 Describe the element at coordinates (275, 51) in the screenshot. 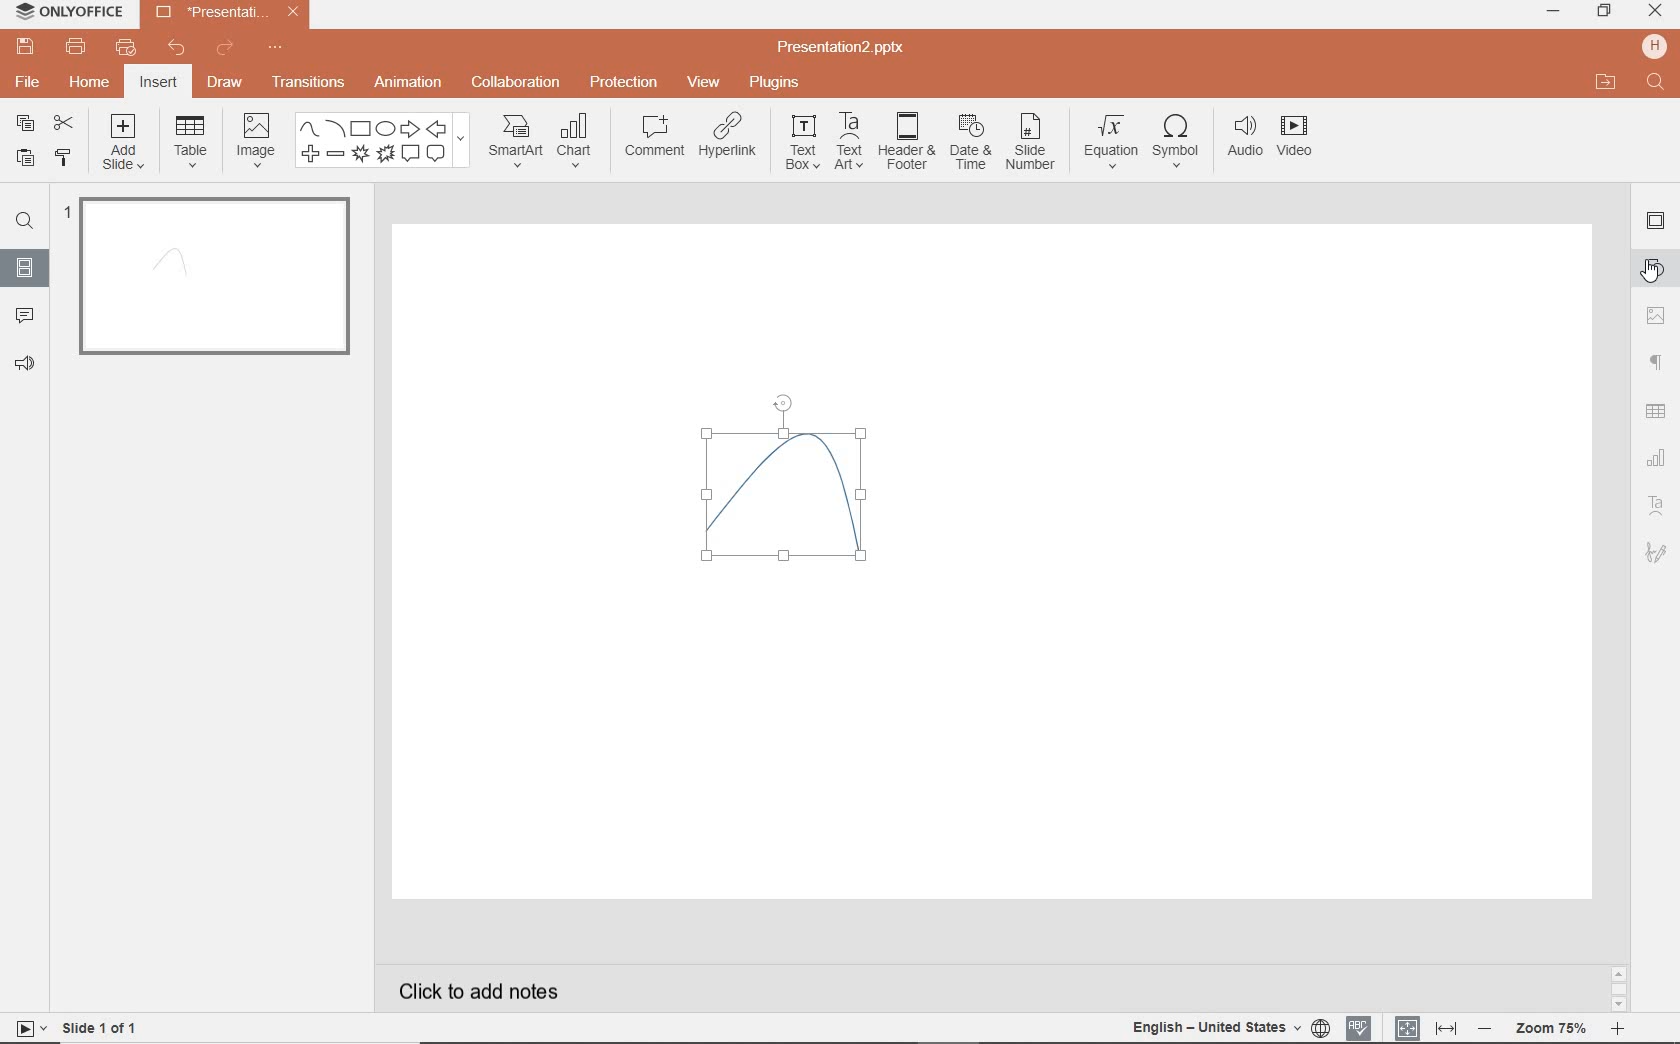

I see `CUSTOMIZE QUICK ACCESS TOOLBAR` at that location.